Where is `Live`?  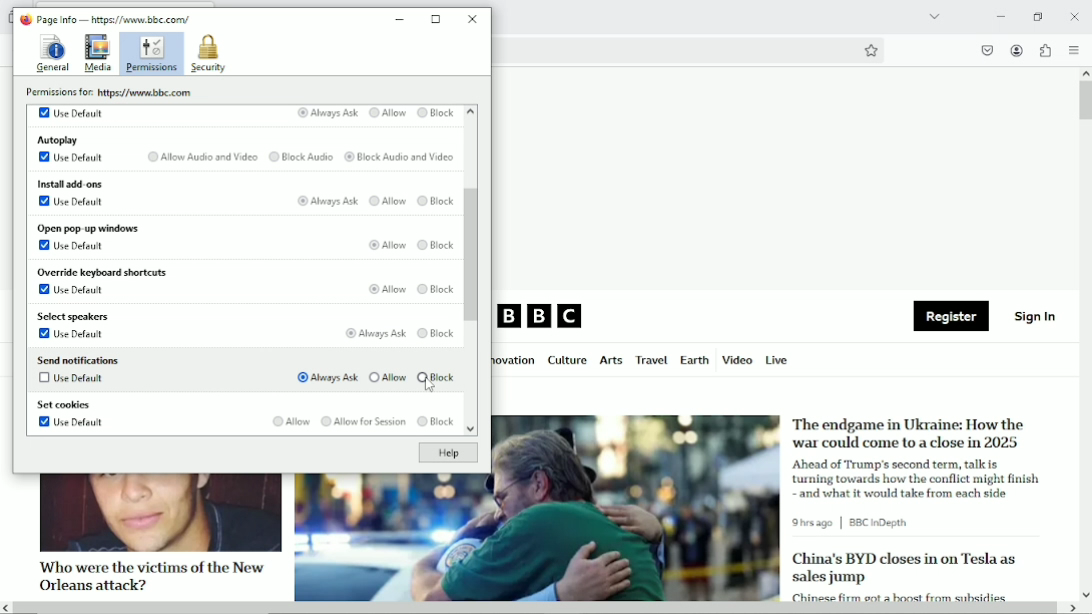 Live is located at coordinates (777, 359).